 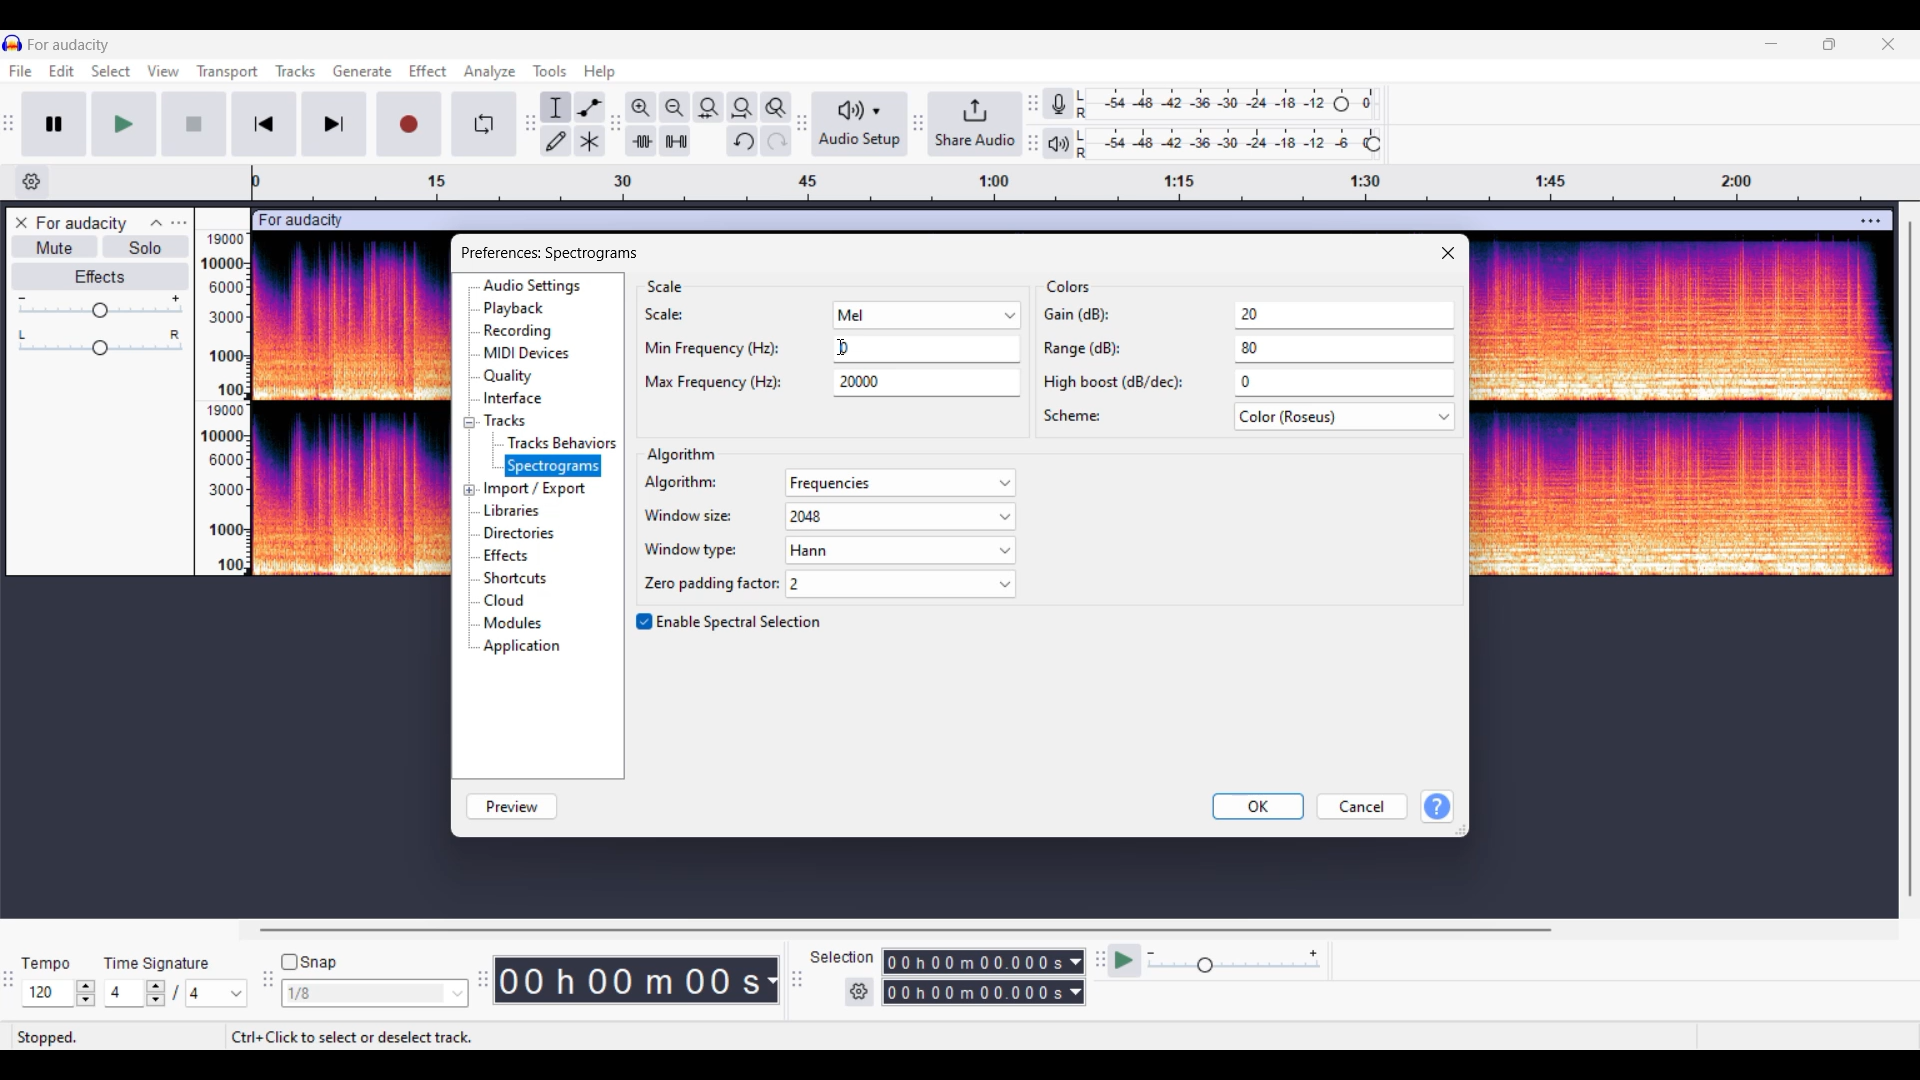 What do you see at coordinates (528, 354) in the screenshot?
I see `midi devices` at bounding box center [528, 354].